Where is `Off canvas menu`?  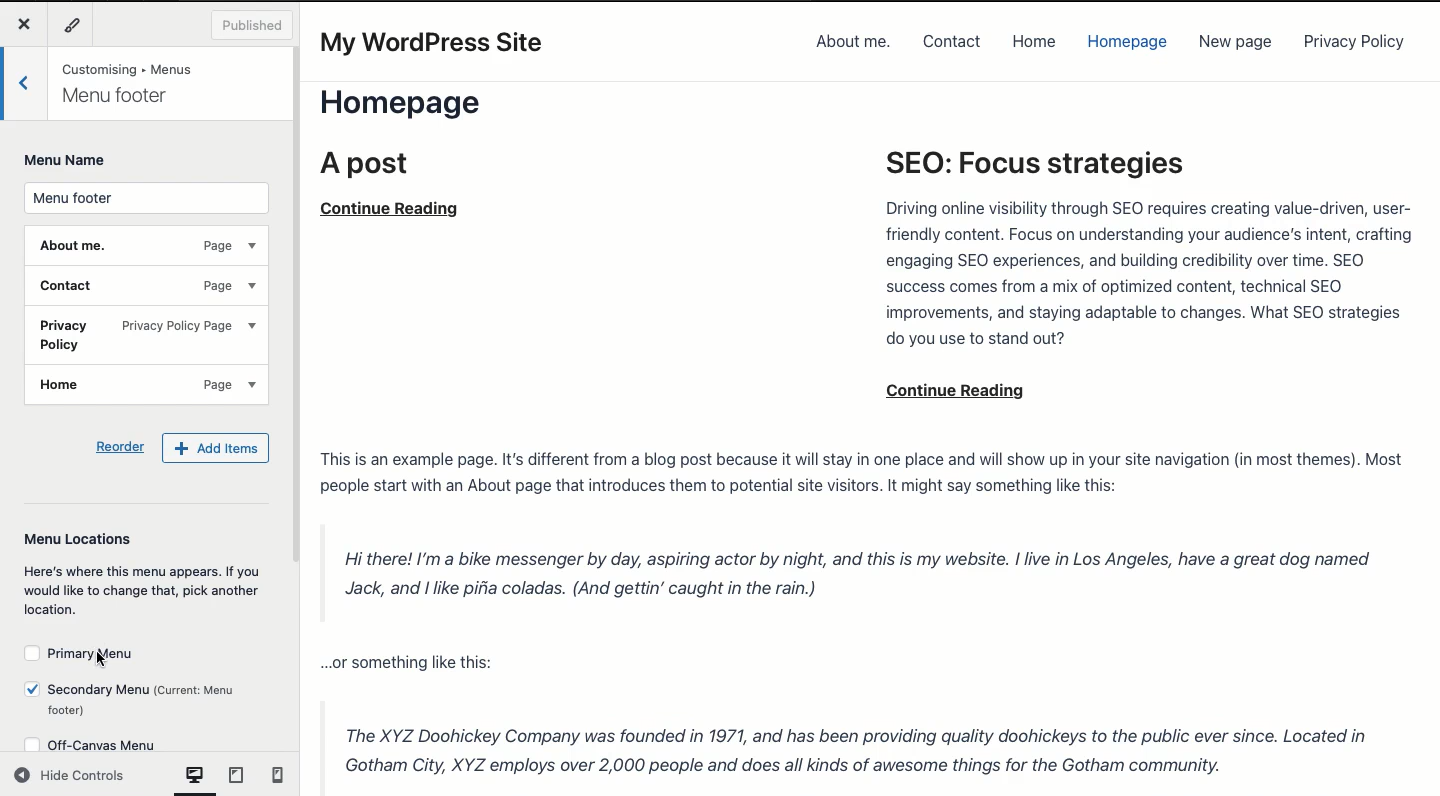 Off canvas menu is located at coordinates (102, 740).